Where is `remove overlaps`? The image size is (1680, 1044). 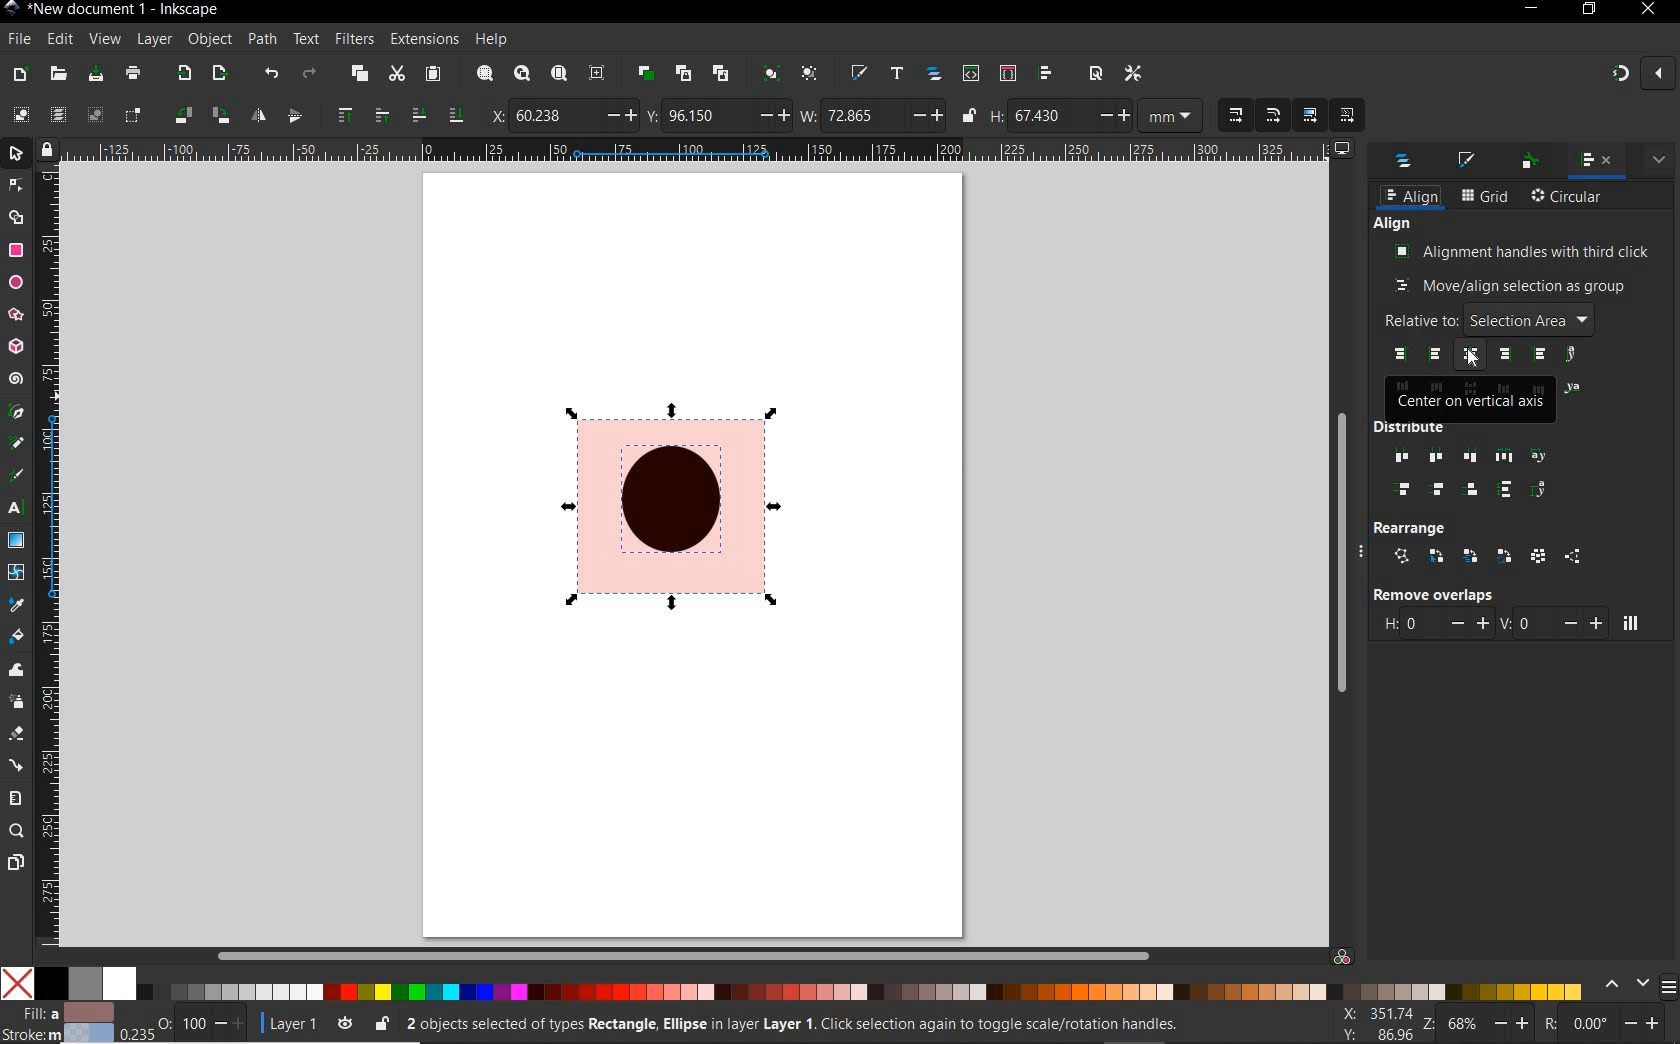
remove overlaps is located at coordinates (1432, 594).